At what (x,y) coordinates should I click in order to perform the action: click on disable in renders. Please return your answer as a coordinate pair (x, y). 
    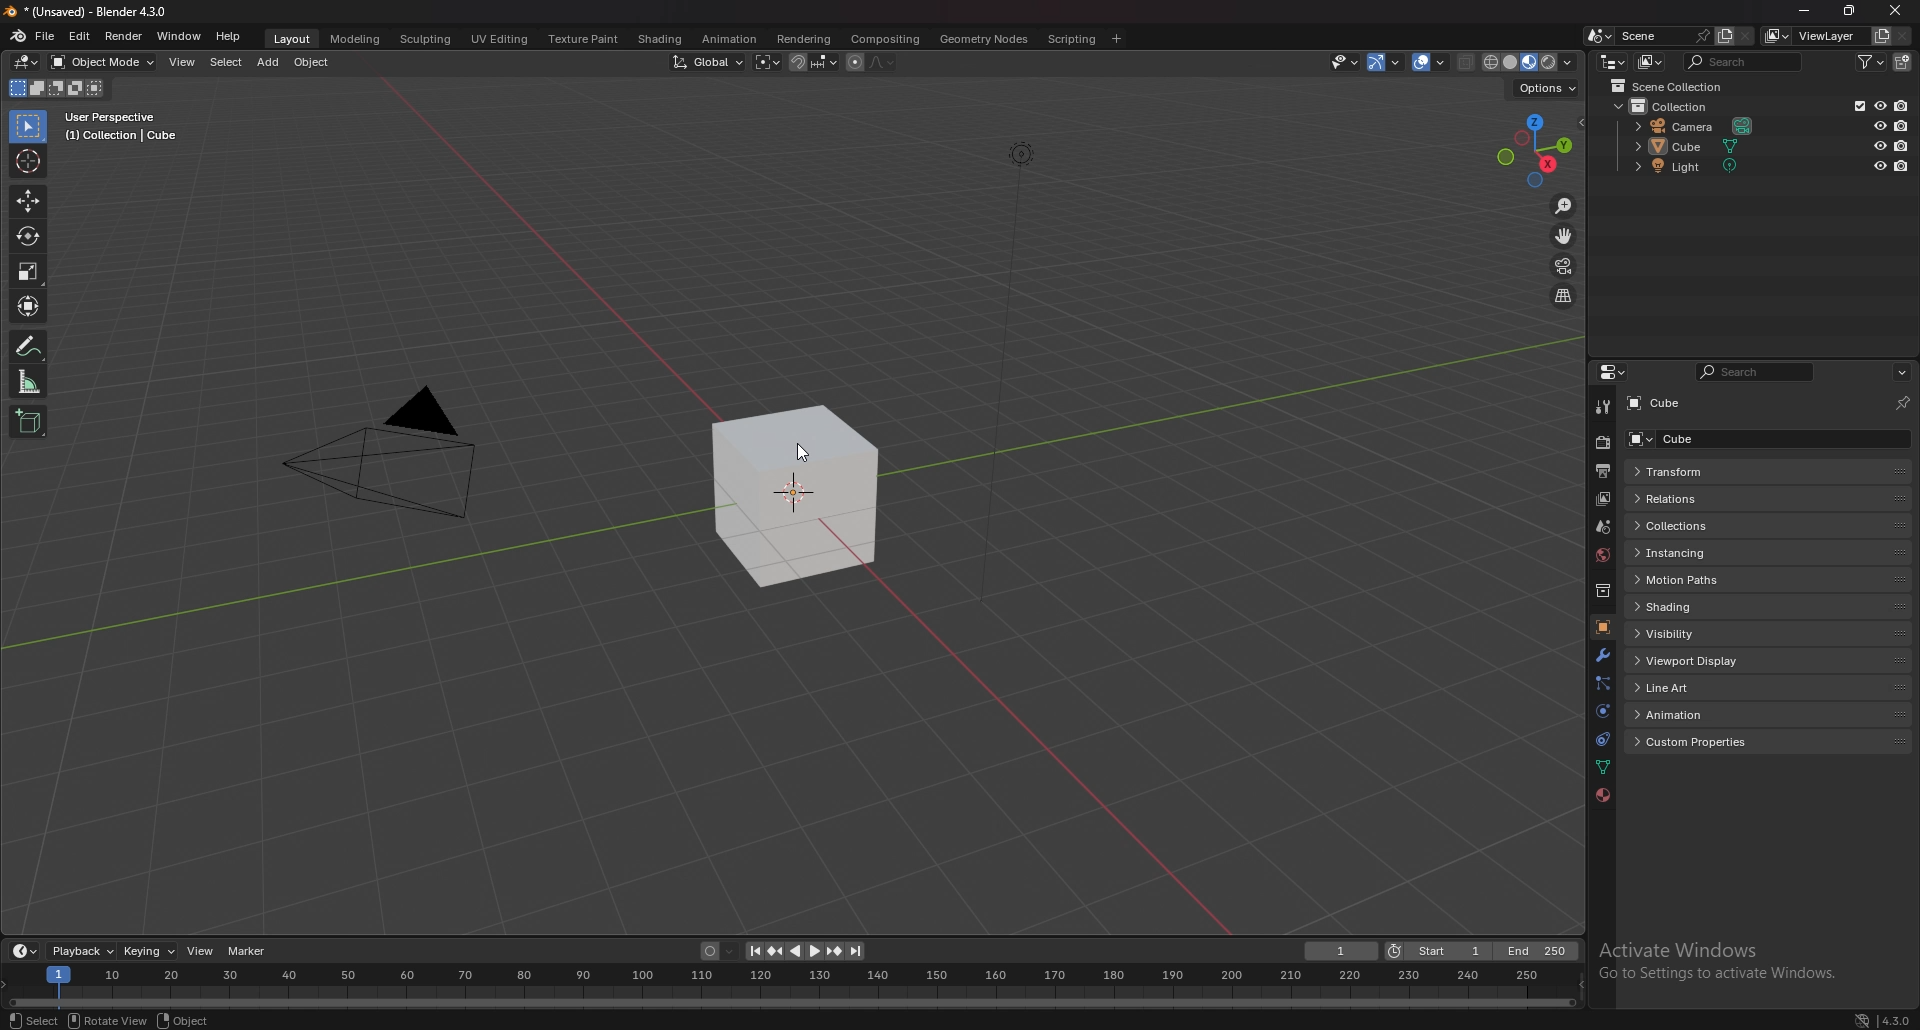
    Looking at the image, I should click on (1900, 105).